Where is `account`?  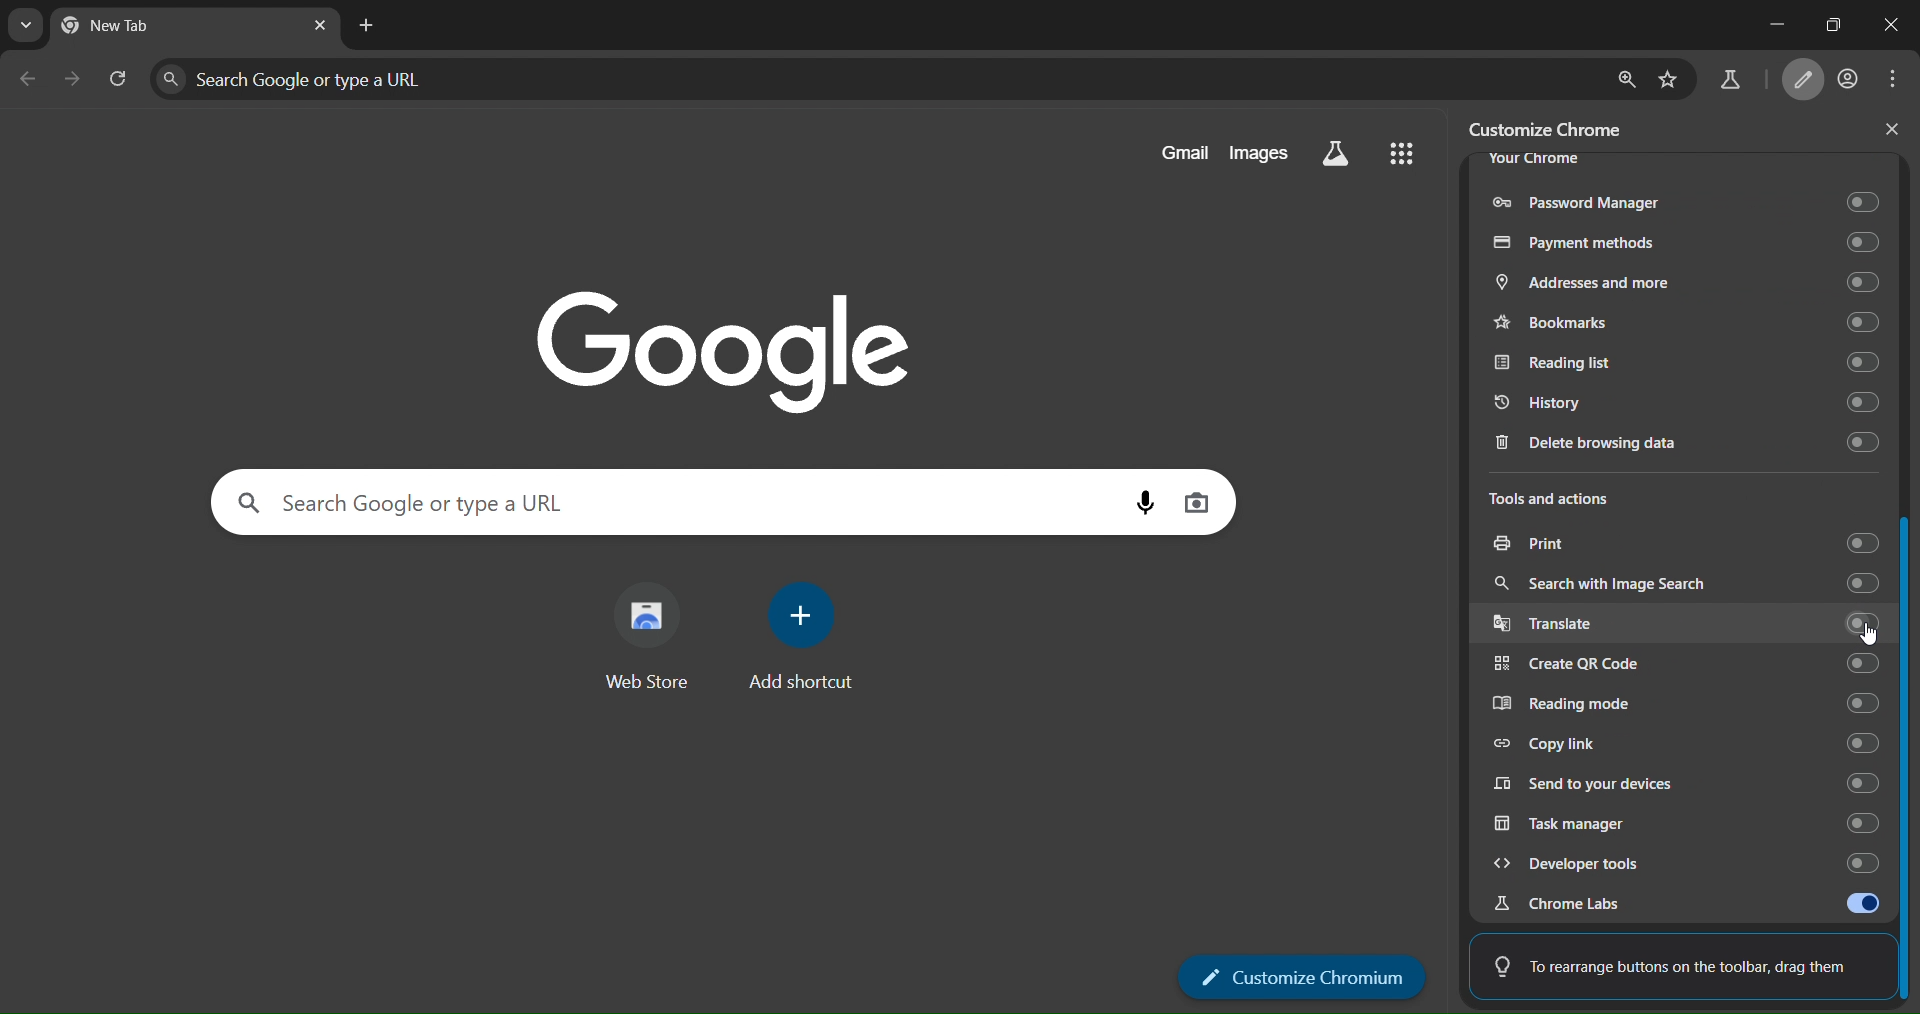 account is located at coordinates (1850, 77).